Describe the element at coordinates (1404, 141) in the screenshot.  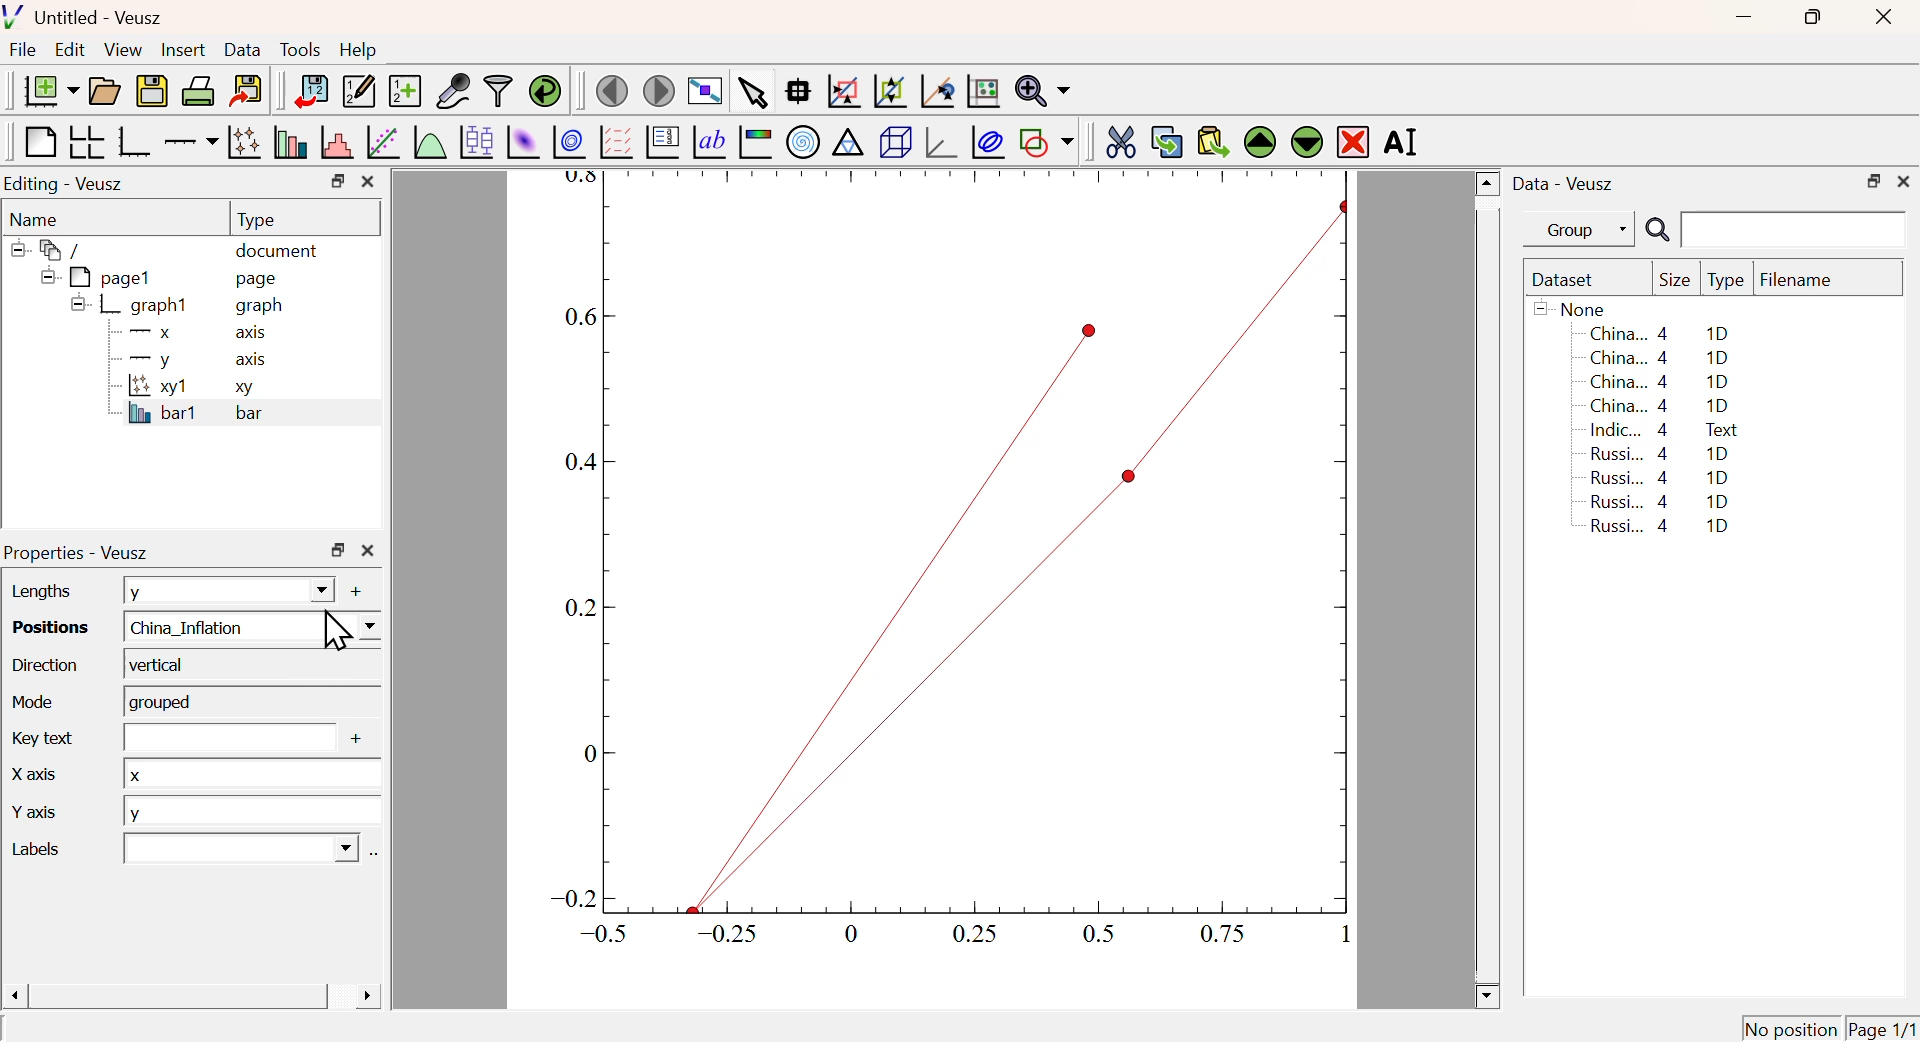
I see `Rename` at that location.